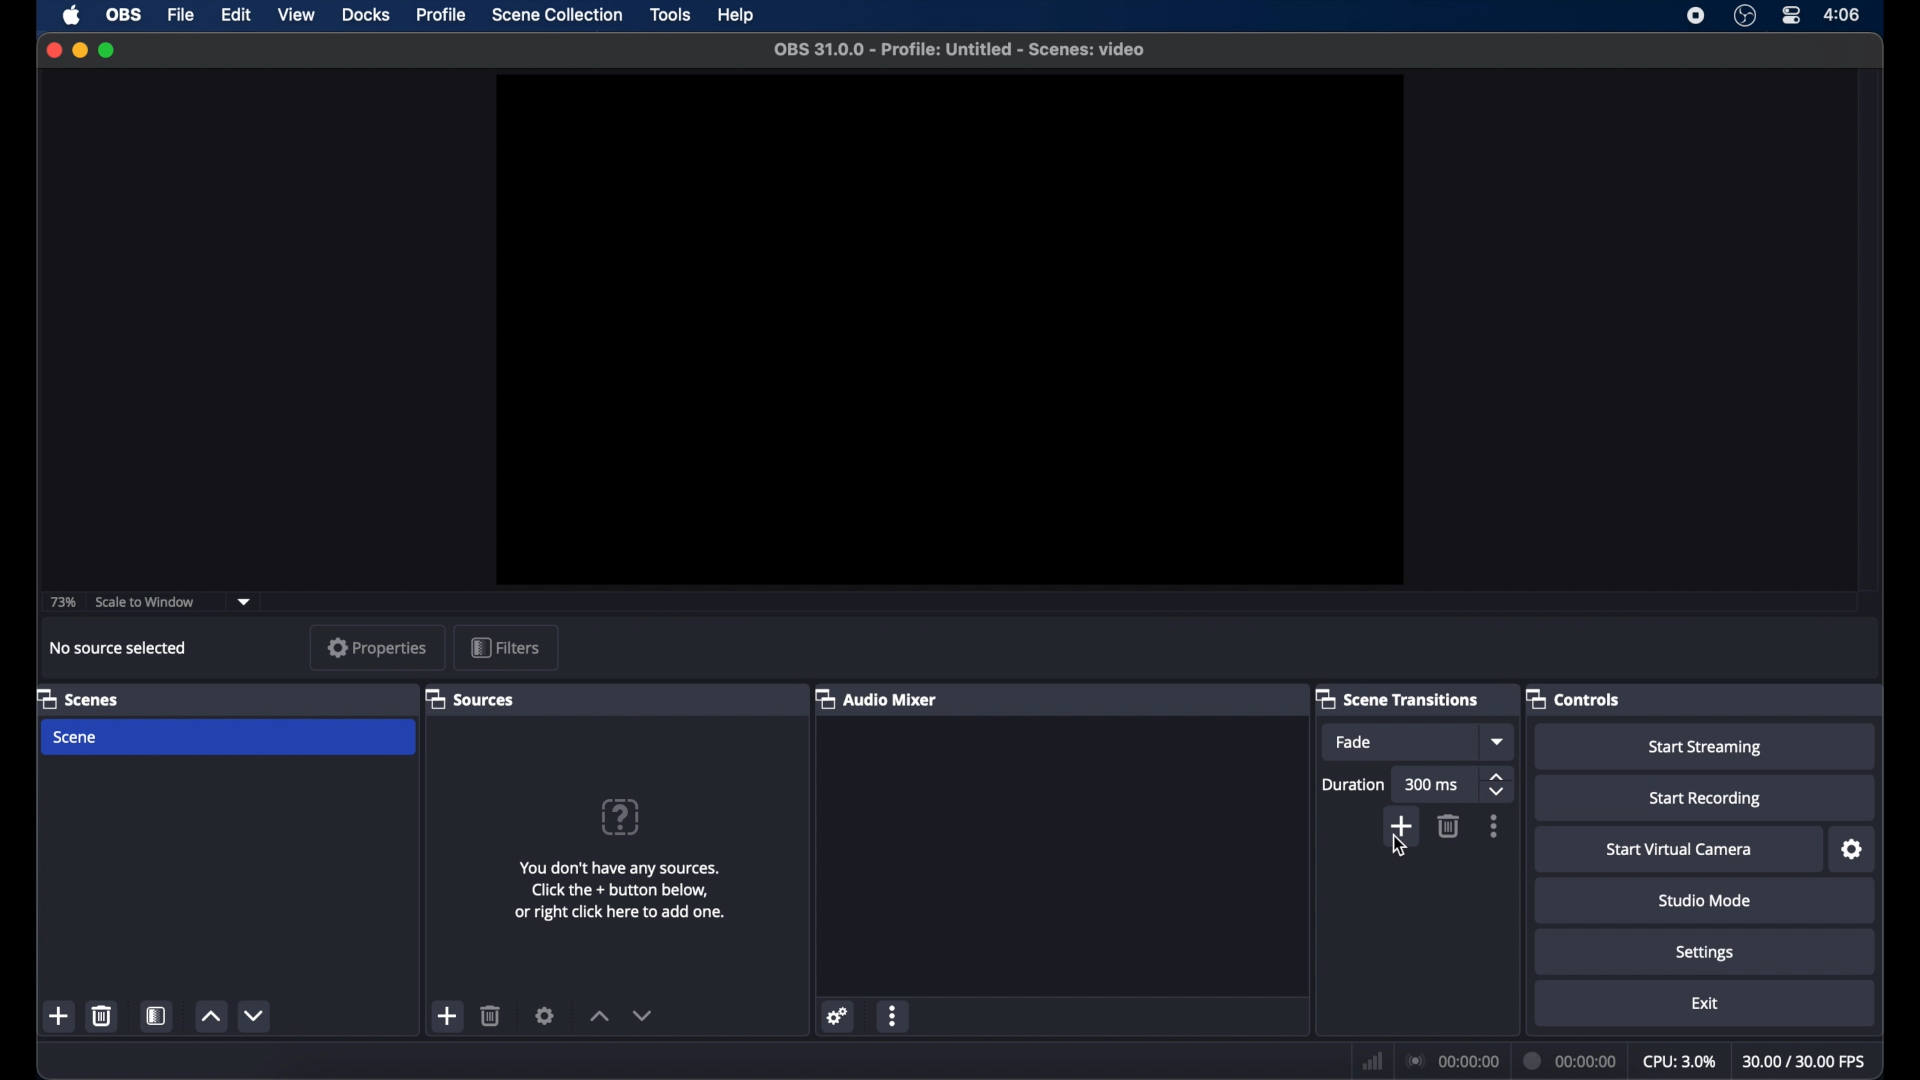 The height and width of the screenshot is (1080, 1920). I want to click on edit, so click(235, 15).